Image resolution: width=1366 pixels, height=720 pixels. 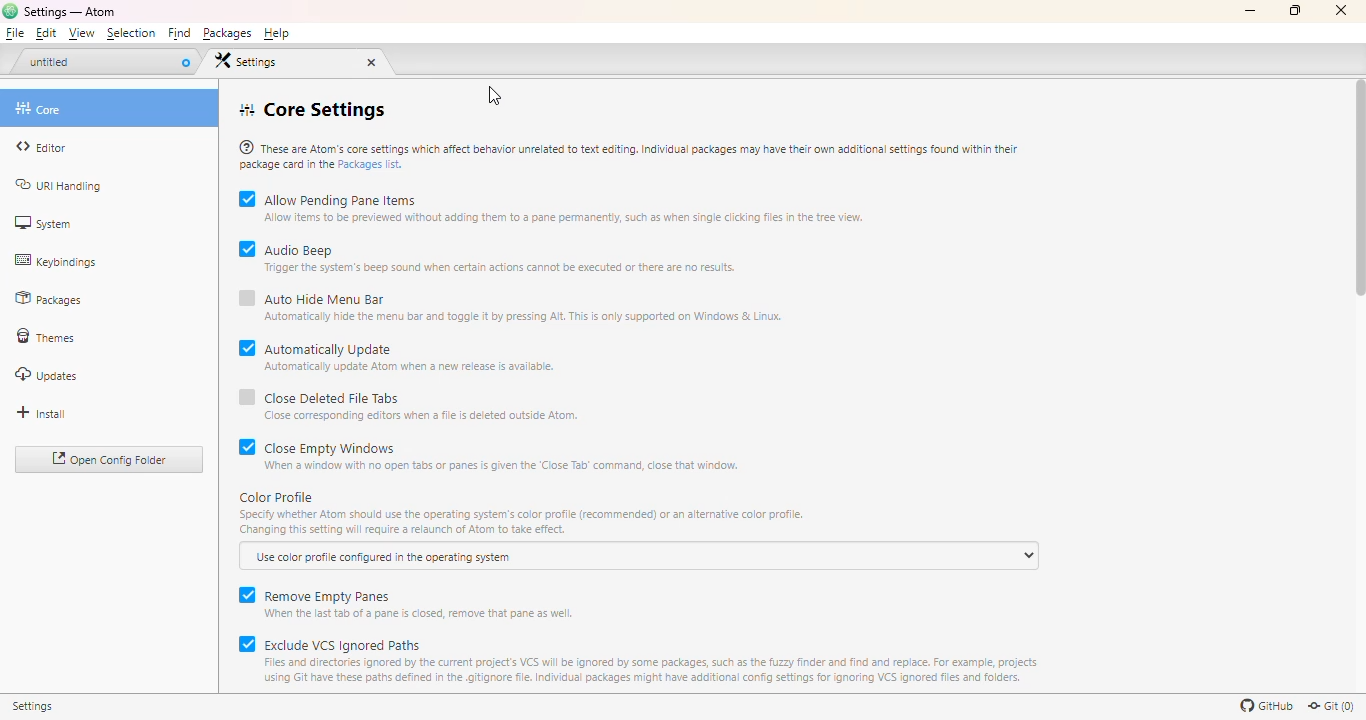 I want to click on package card in the, so click(x=286, y=166).